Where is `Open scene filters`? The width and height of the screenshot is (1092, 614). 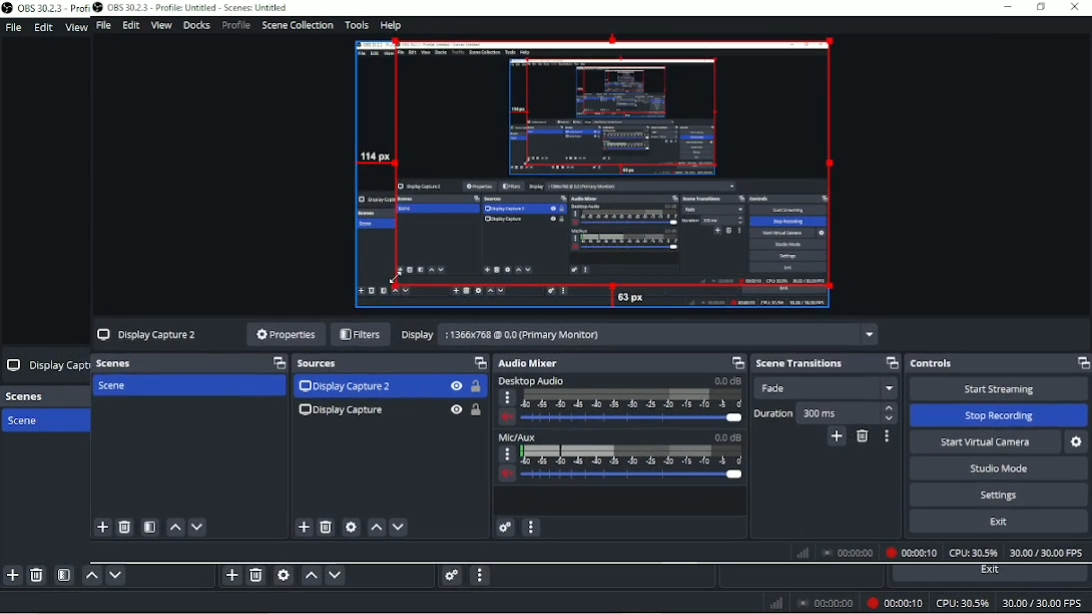
Open scene filters is located at coordinates (65, 575).